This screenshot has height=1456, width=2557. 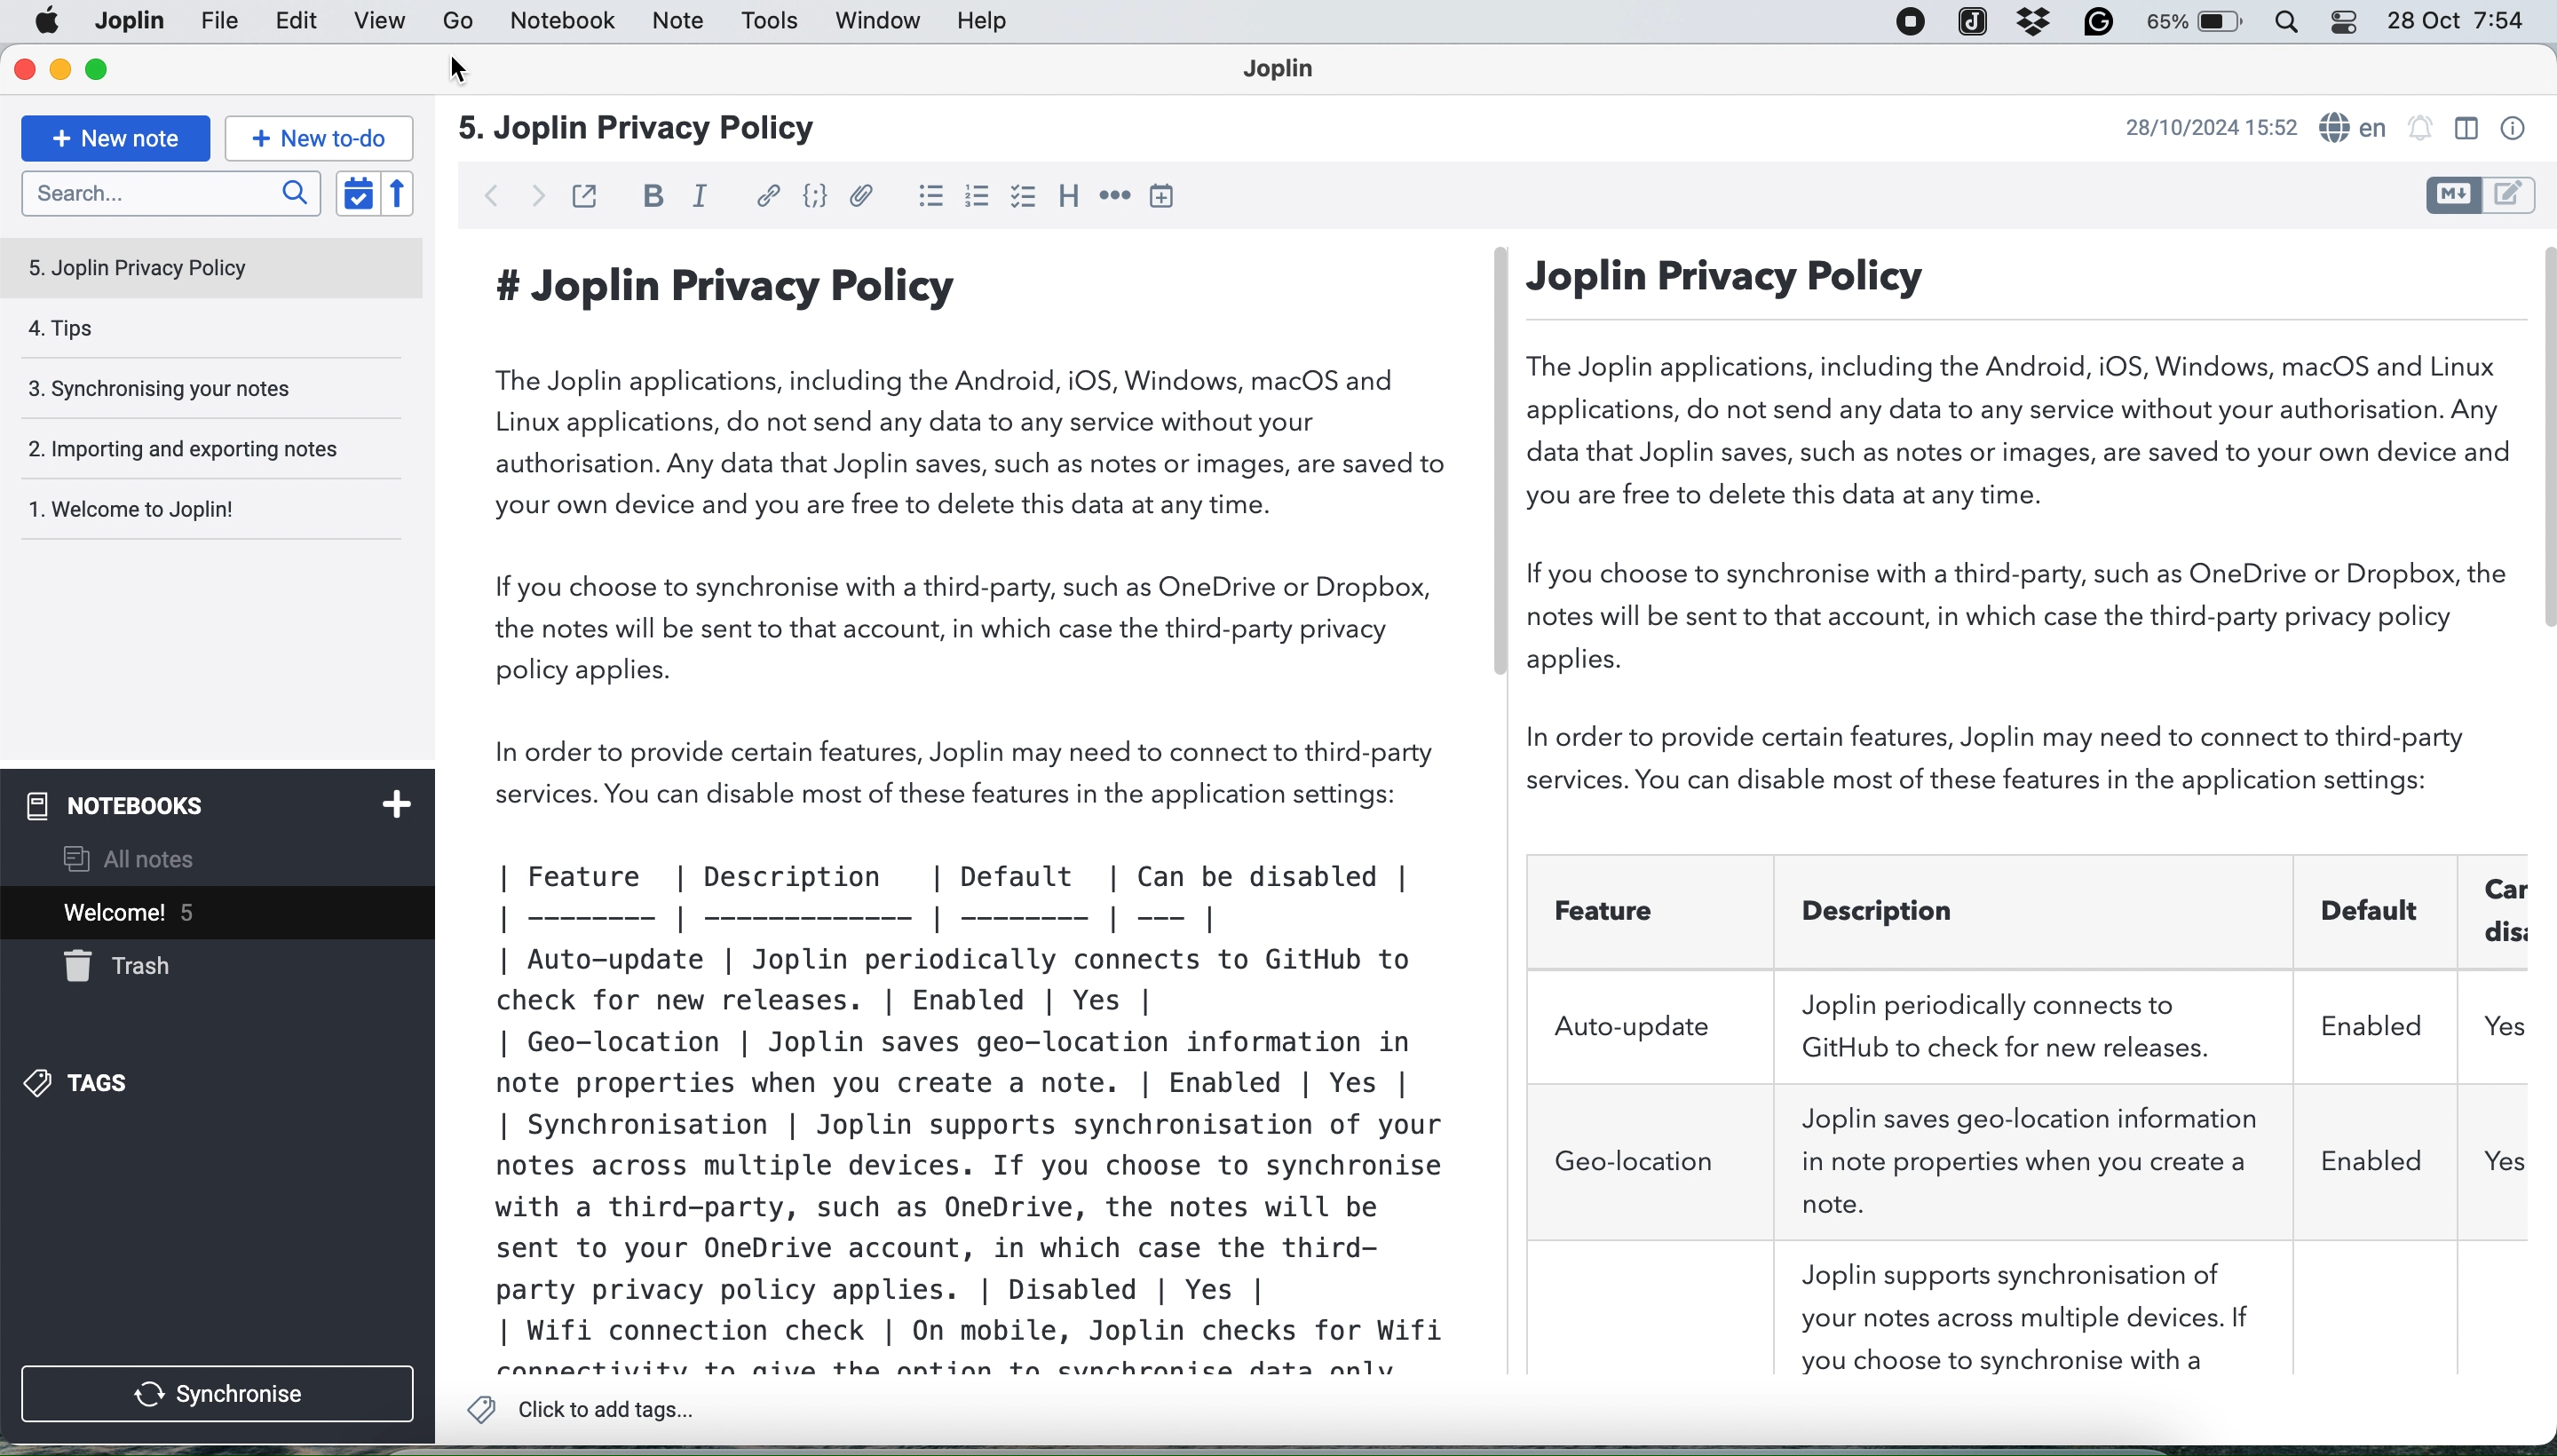 What do you see at coordinates (977, 197) in the screenshot?
I see `numered list` at bounding box center [977, 197].